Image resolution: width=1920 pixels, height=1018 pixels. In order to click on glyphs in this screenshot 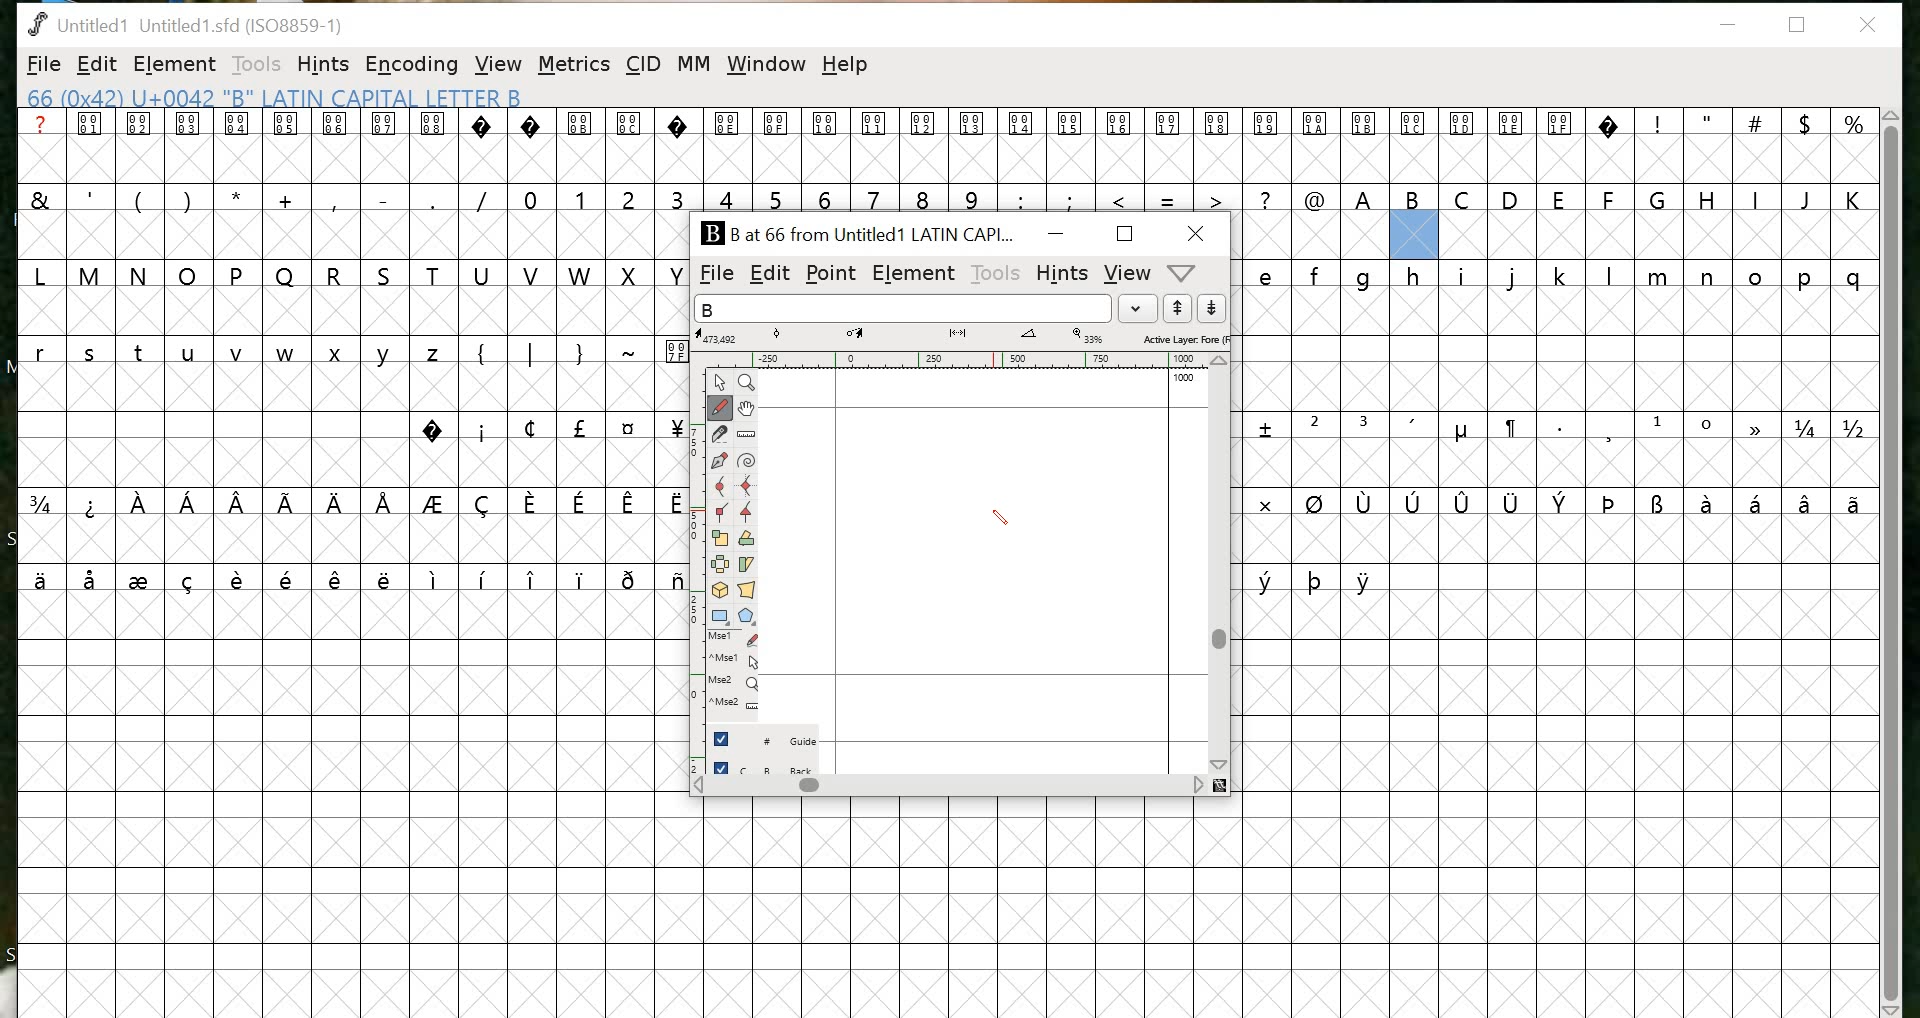, I will do `click(343, 360)`.